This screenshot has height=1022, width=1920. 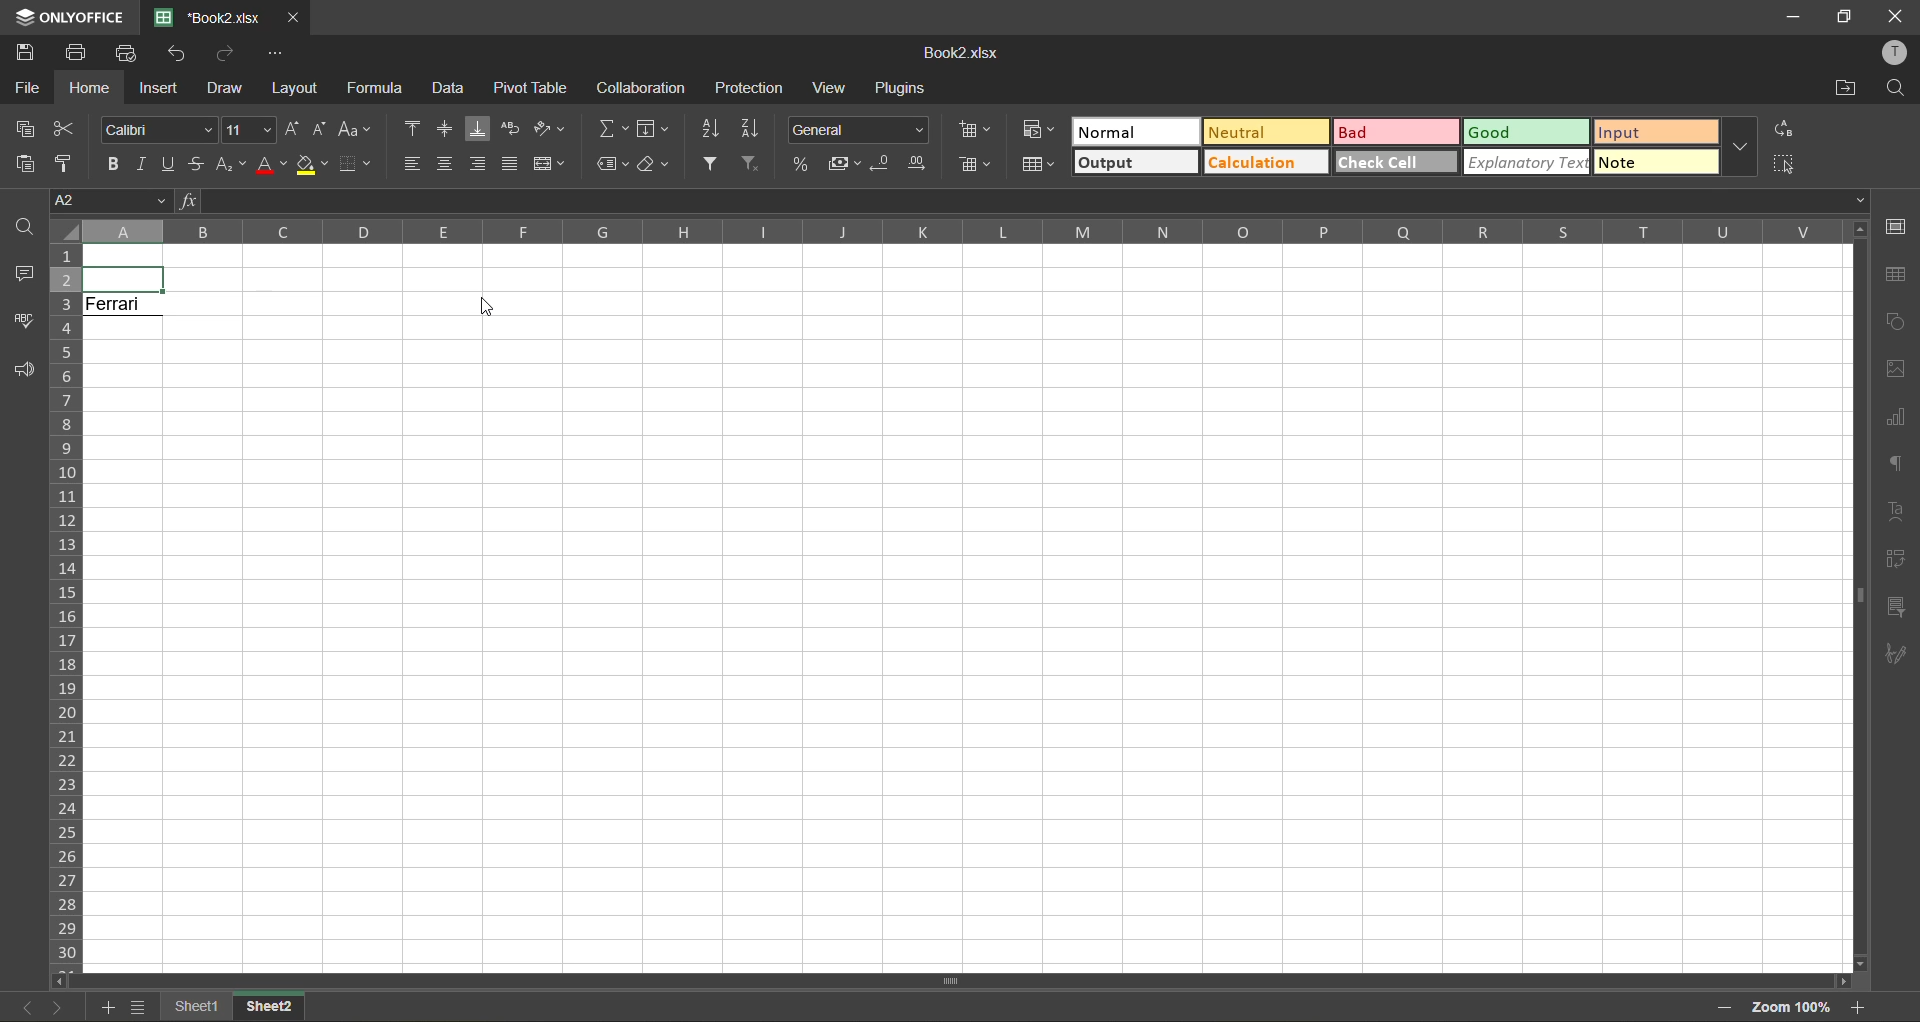 I want to click on pivot table, so click(x=534, y=88).